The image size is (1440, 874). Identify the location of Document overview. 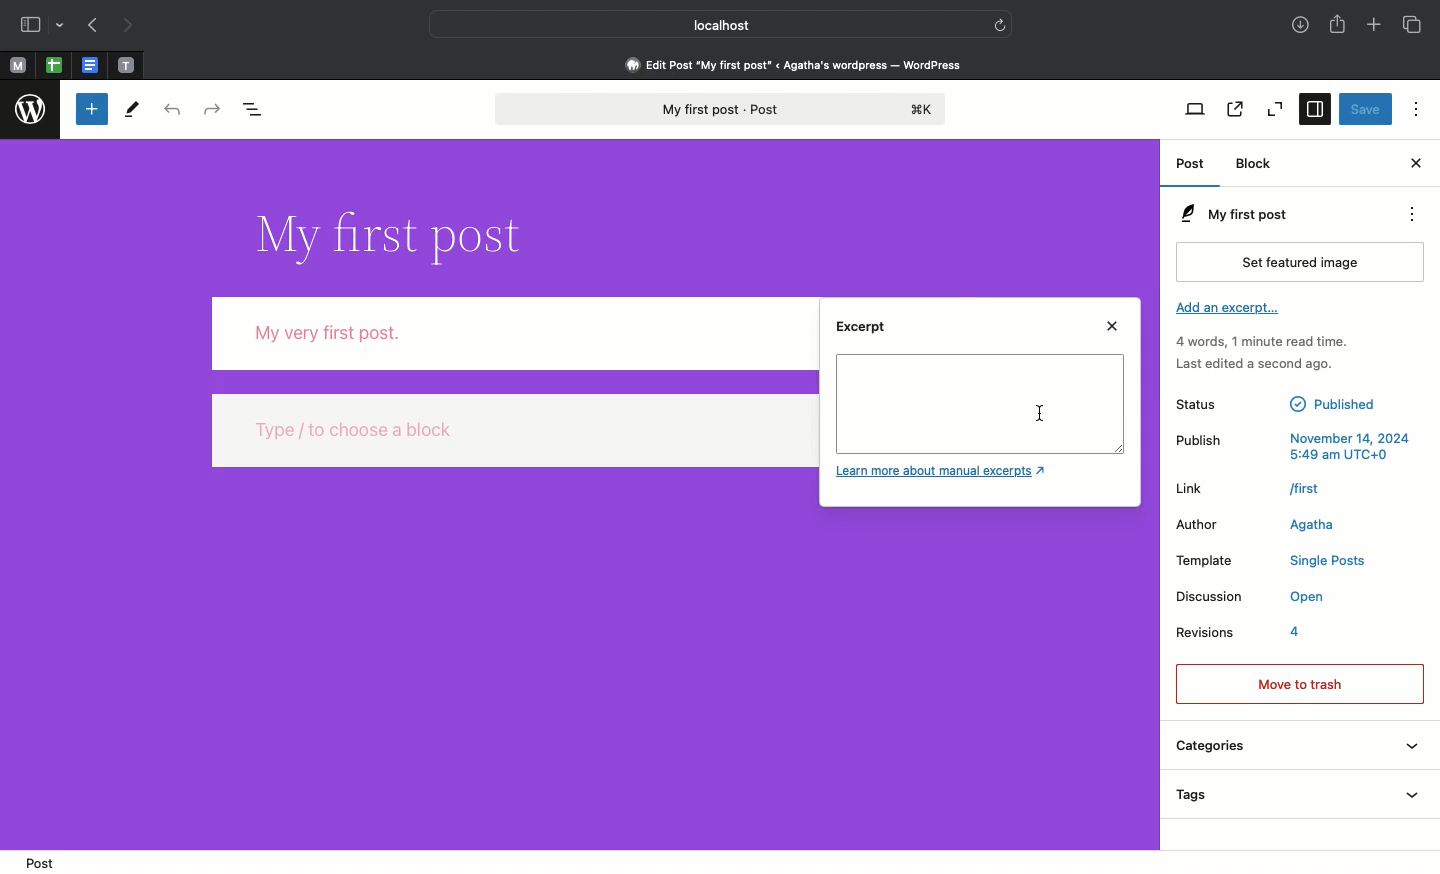
(260, 111).